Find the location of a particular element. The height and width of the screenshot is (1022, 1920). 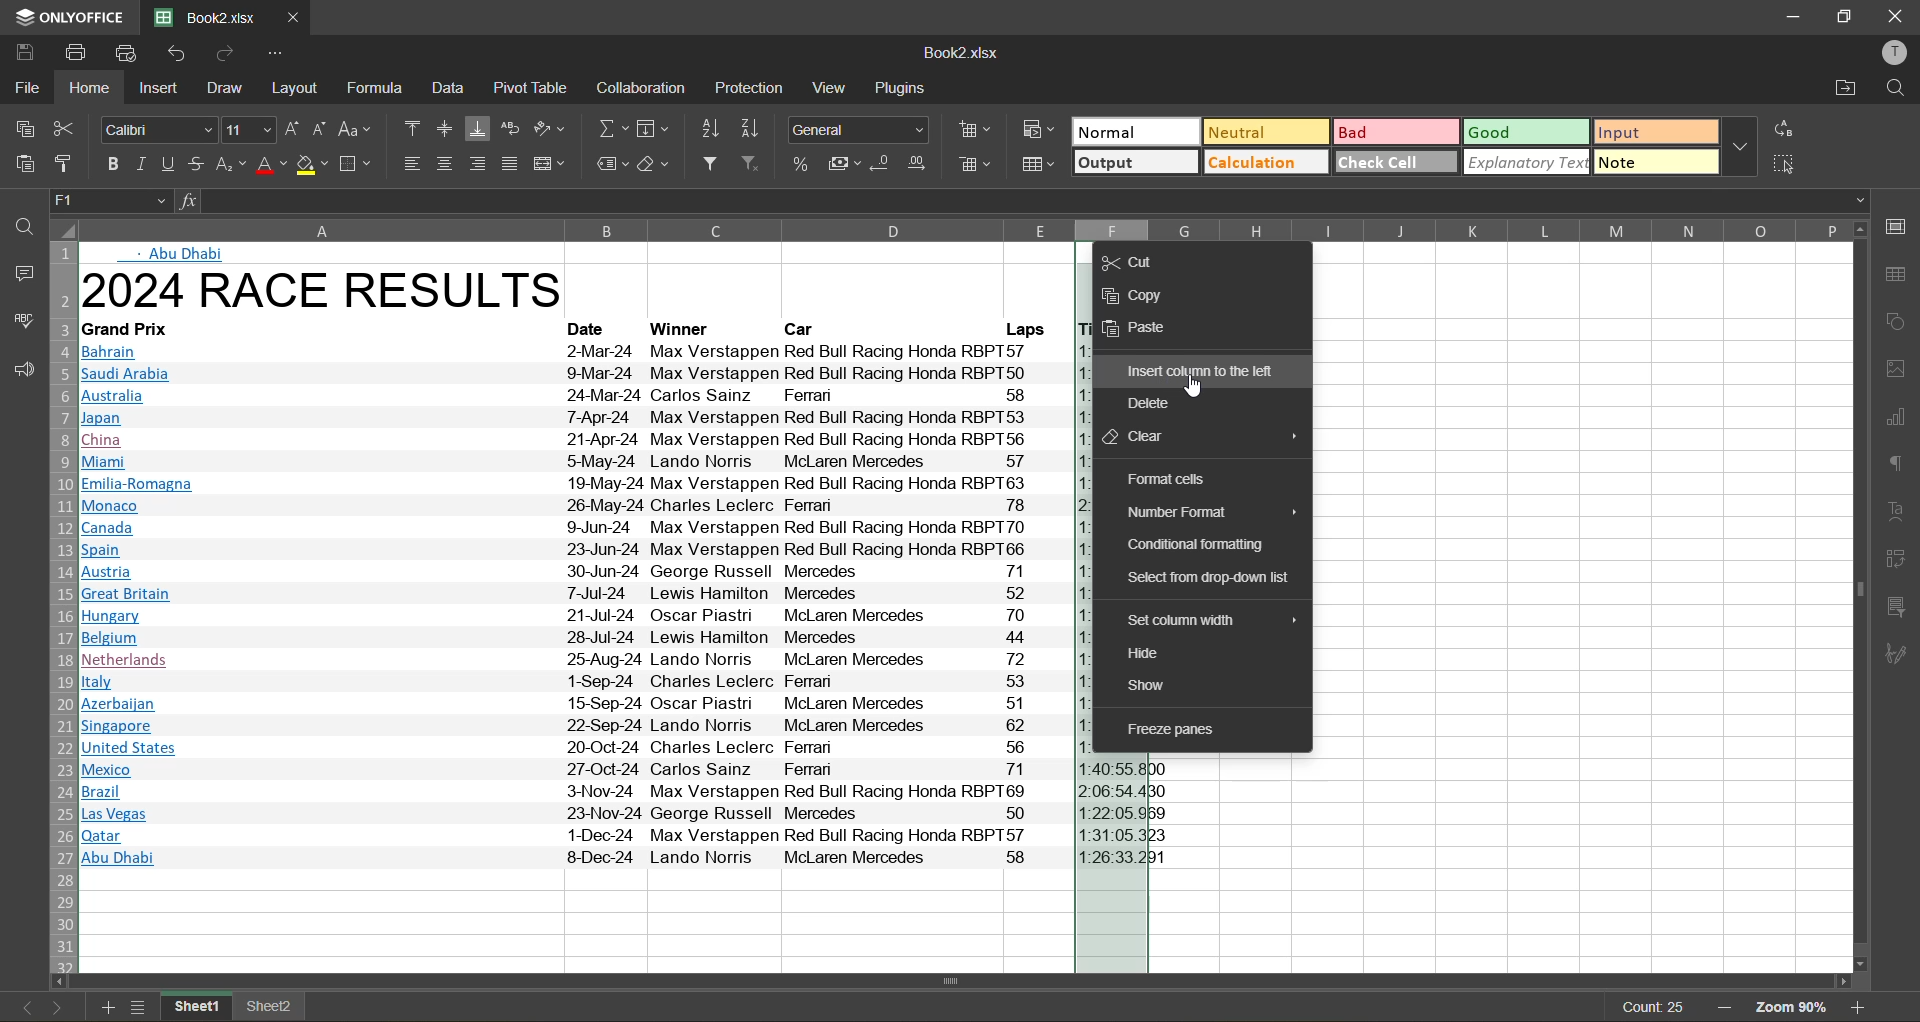

delete is located at coordinates (1159, 406).